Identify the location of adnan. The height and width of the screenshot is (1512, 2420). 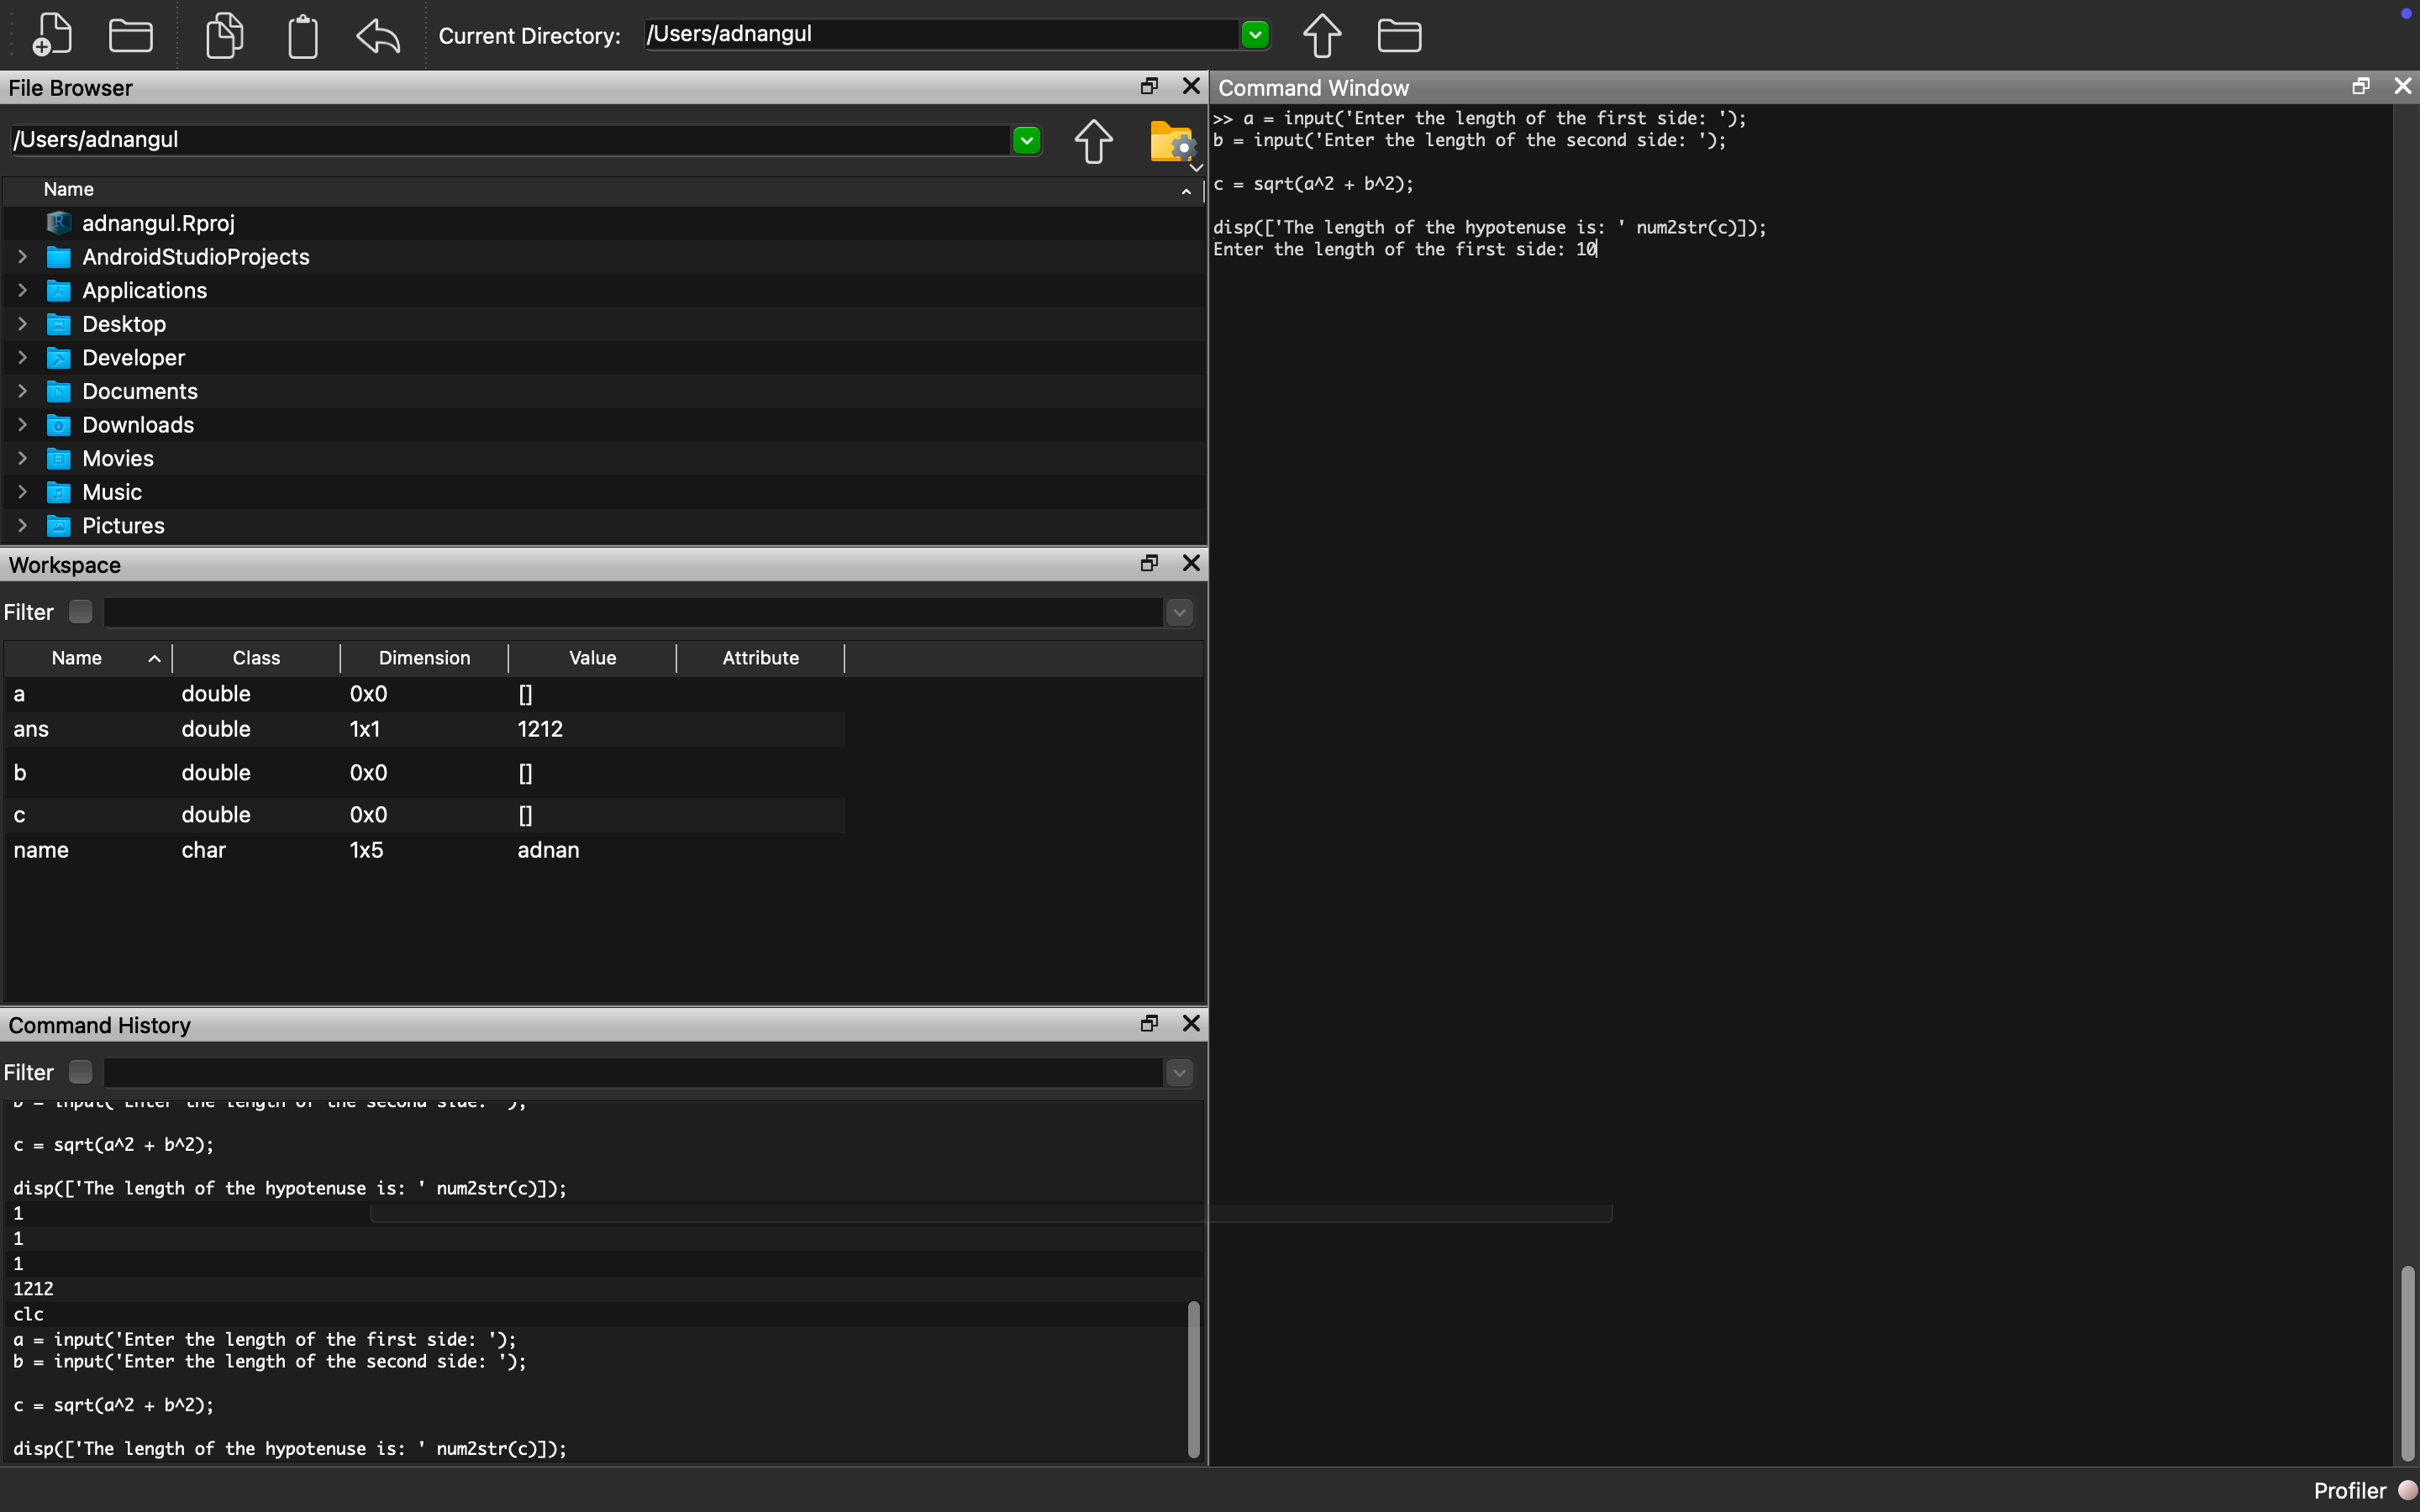
(557, 854).